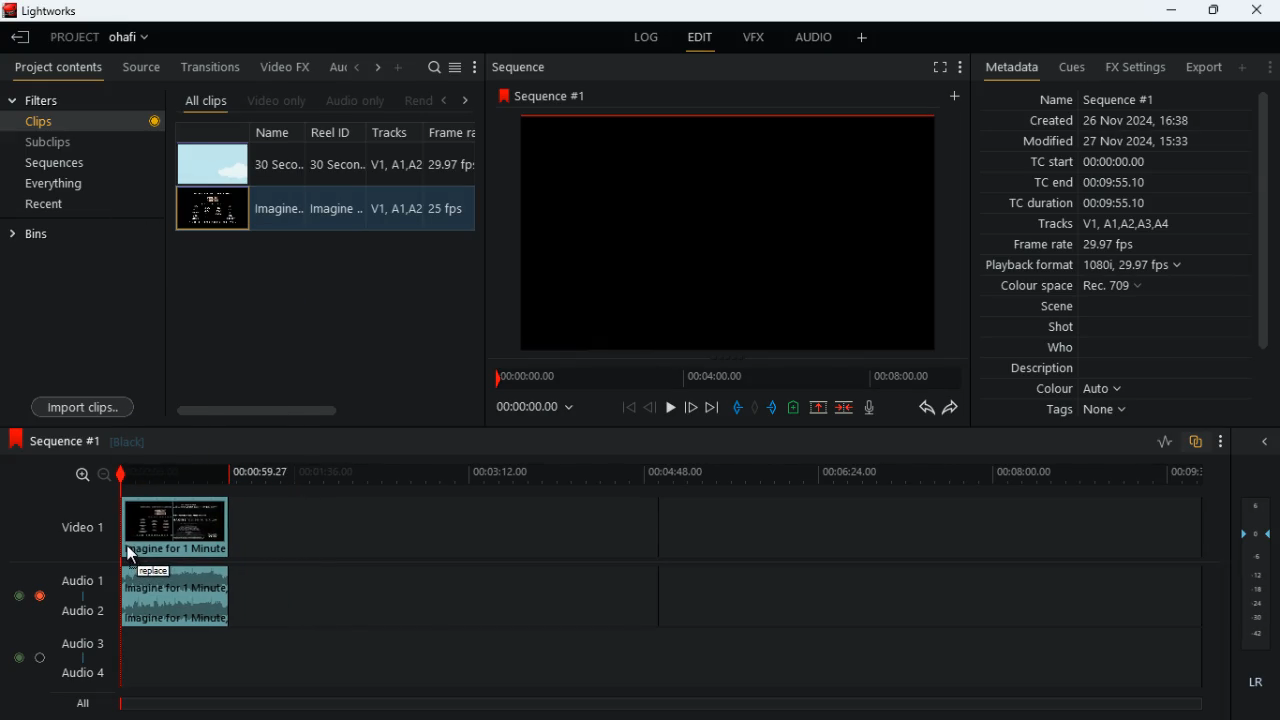 The height and width of the screenshot is (720, 1280). Describe the element at coordinates (43, 11) in the screenshot. I see `lightworks` at that location.